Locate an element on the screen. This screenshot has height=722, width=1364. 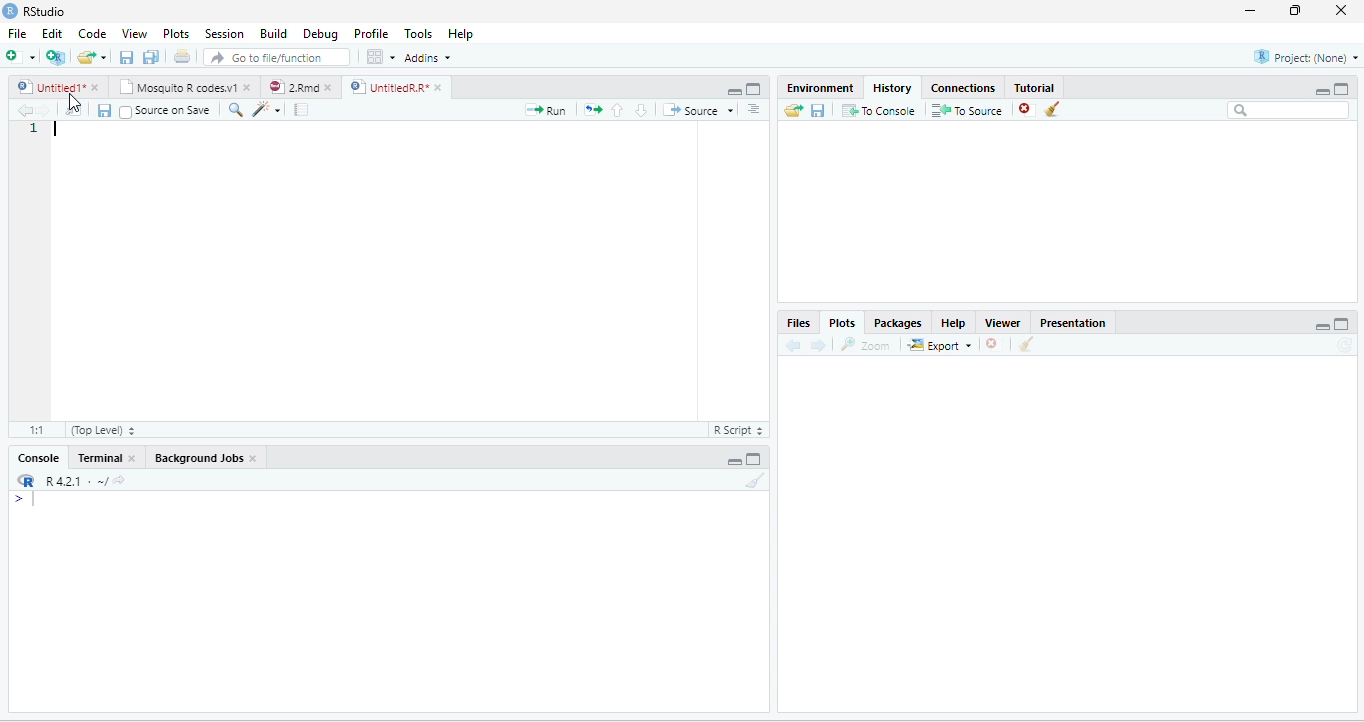
Minimize is located at coordinates (733, 461).